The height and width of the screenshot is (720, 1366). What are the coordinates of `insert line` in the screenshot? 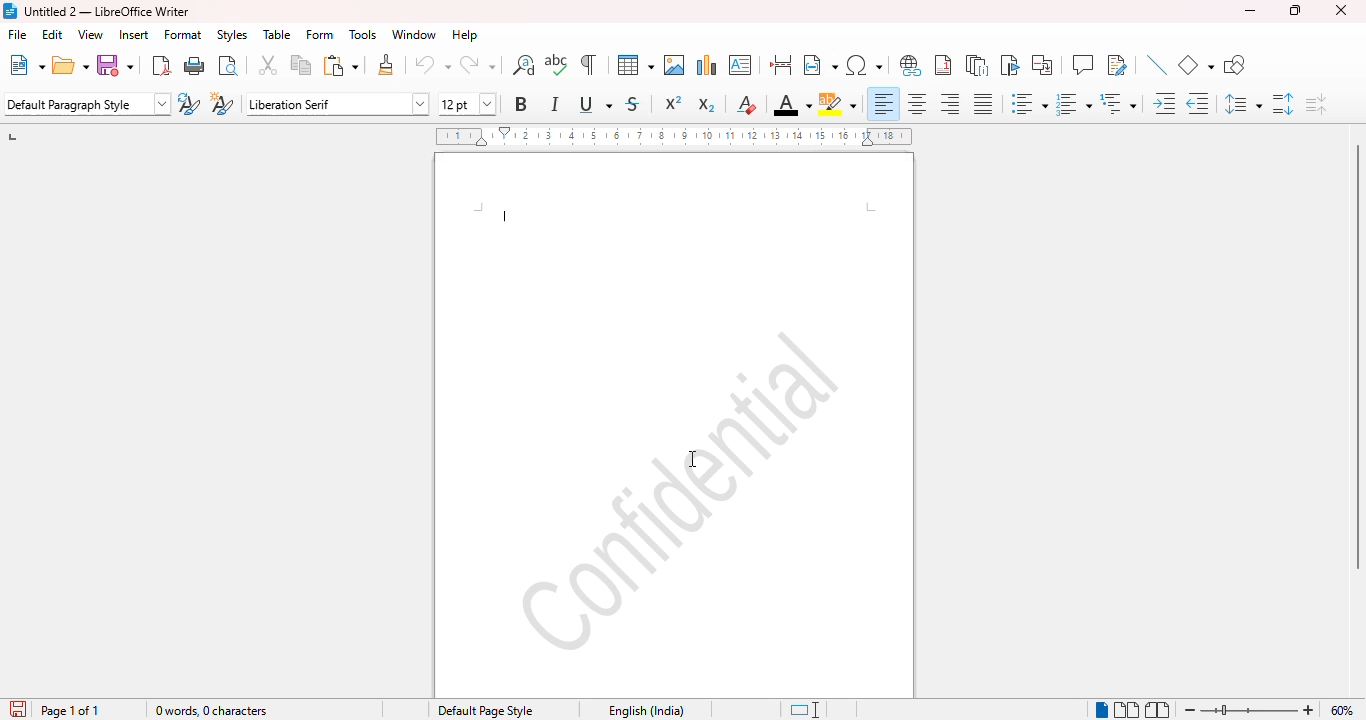 It's located at (1157, 64).